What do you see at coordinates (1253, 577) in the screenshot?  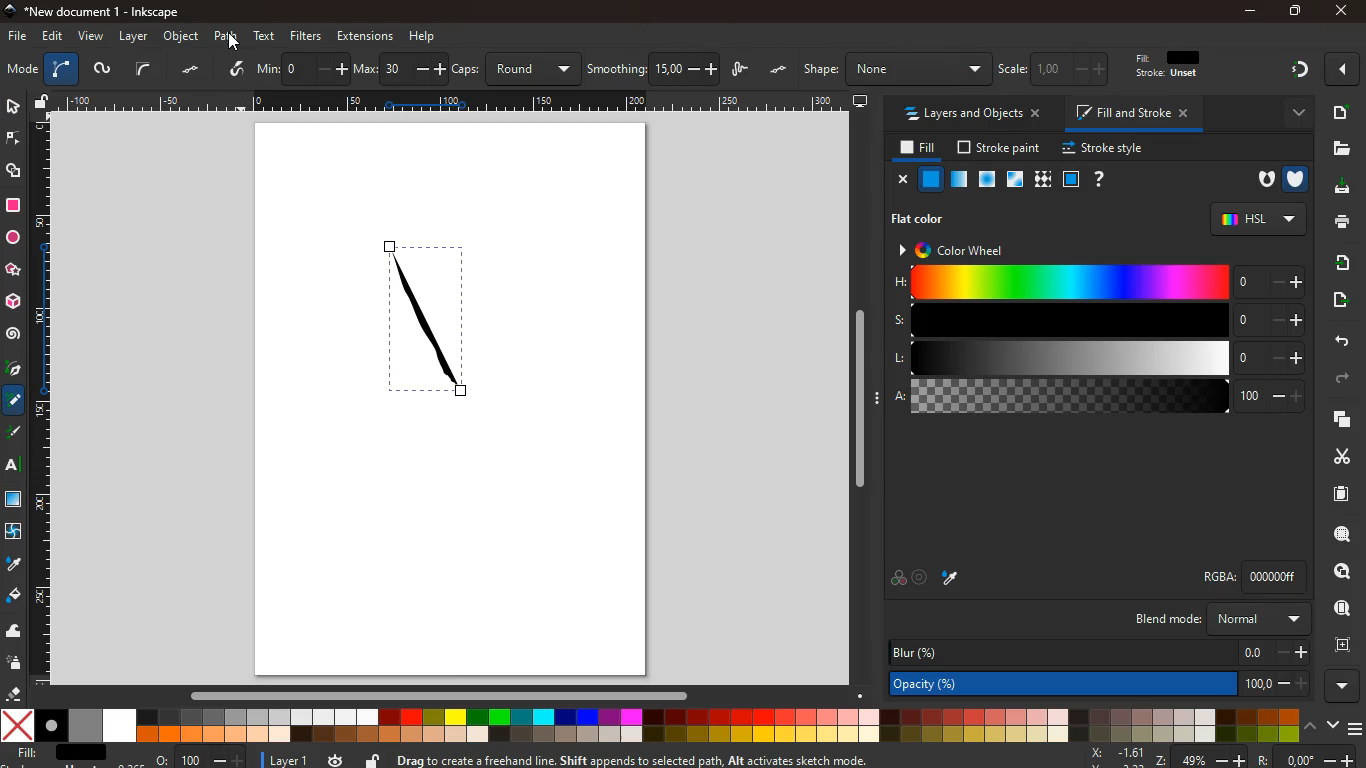 I see `rgba` at bounding box center [1253, 577].